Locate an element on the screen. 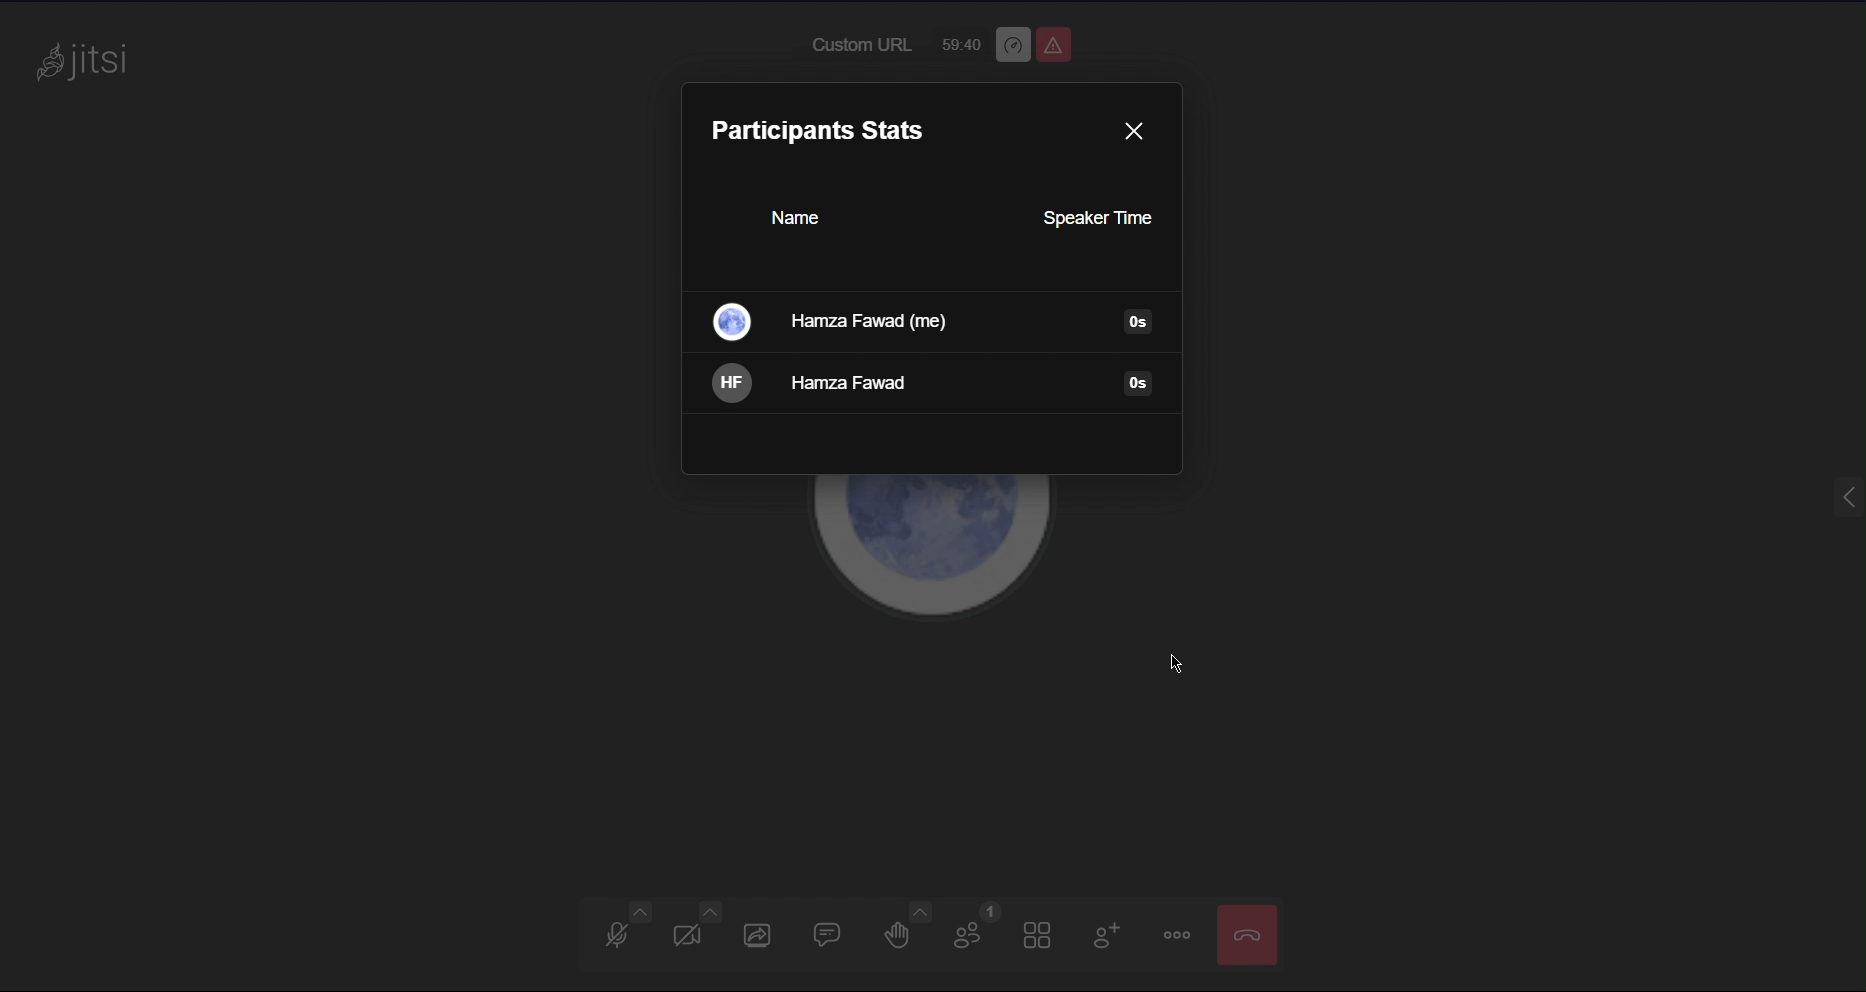 The width and height of the screenshot is (1866, 992). Close is located at coordinates (1141, 130).